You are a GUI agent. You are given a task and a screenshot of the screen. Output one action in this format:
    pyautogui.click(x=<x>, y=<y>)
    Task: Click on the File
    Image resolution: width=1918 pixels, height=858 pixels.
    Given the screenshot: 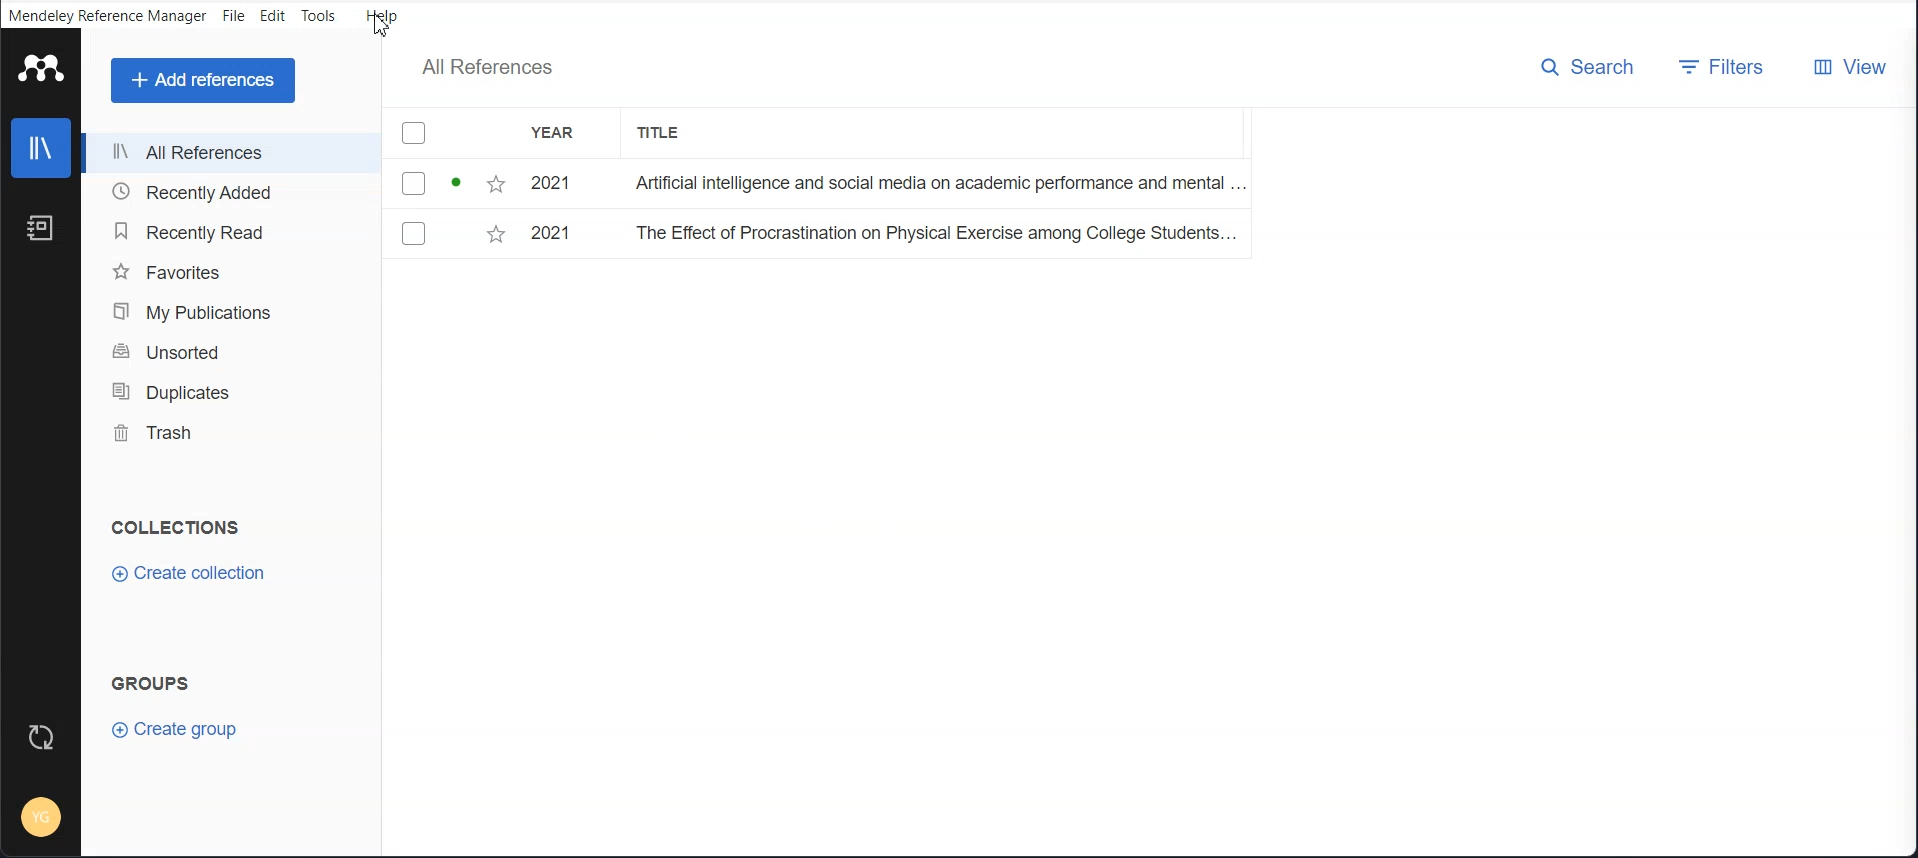 What is the action you would take?
    pyautogui.click(x=232, y=16)
    